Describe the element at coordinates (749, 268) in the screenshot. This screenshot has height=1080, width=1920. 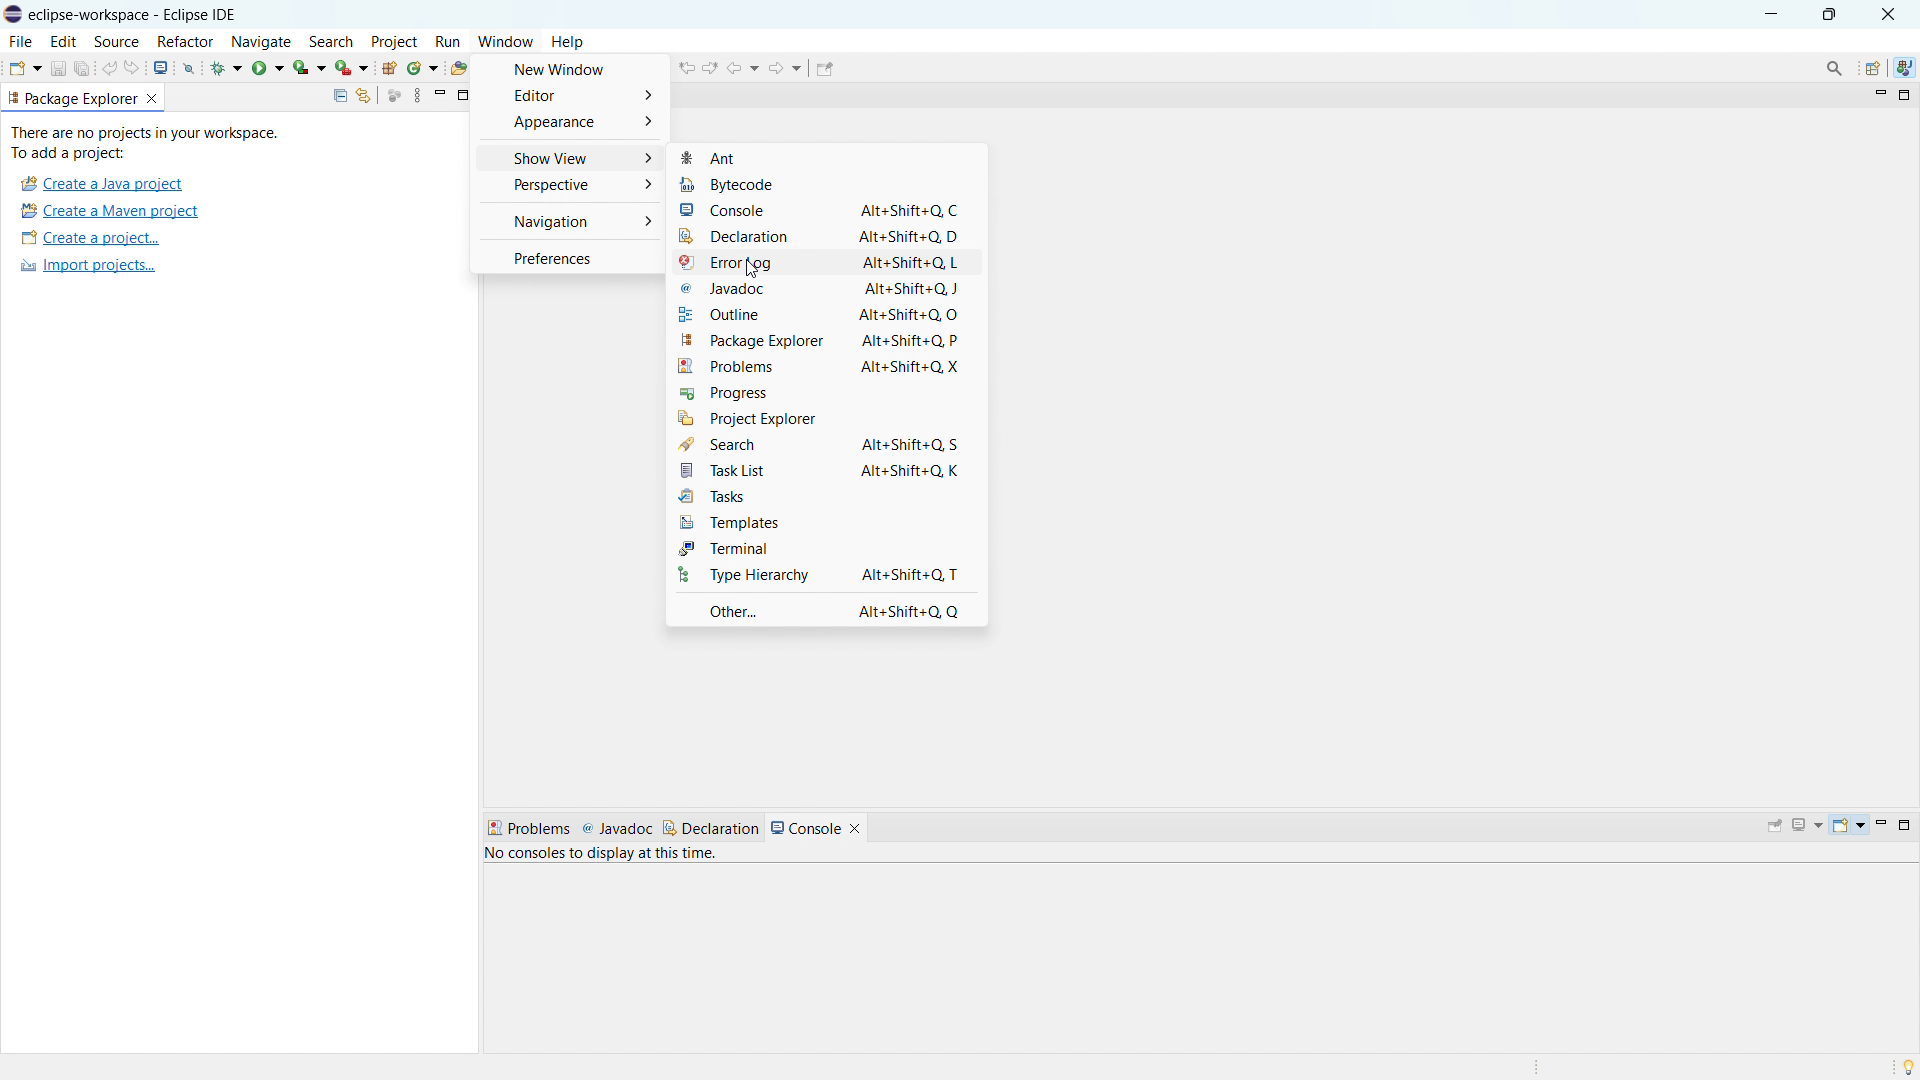
I see `cursor` at that location.